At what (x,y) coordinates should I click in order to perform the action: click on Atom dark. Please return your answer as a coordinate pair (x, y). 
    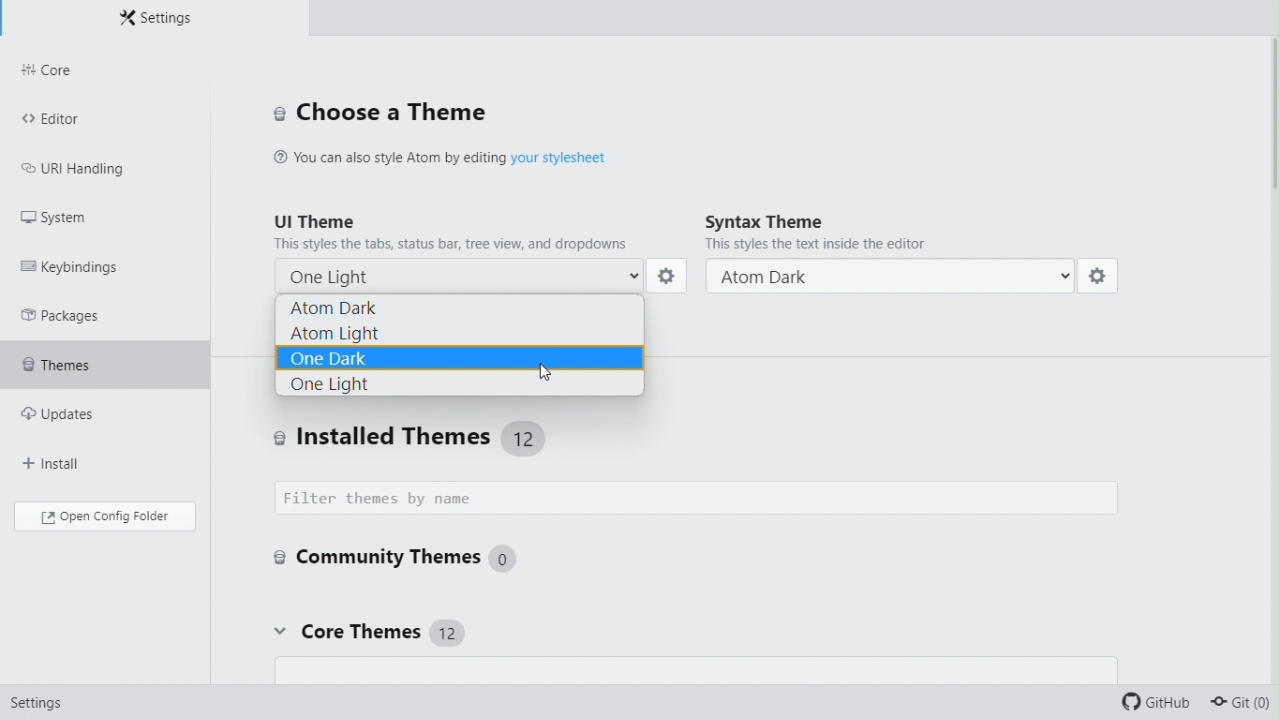
    Looking at the image, I should click on (891, 277).